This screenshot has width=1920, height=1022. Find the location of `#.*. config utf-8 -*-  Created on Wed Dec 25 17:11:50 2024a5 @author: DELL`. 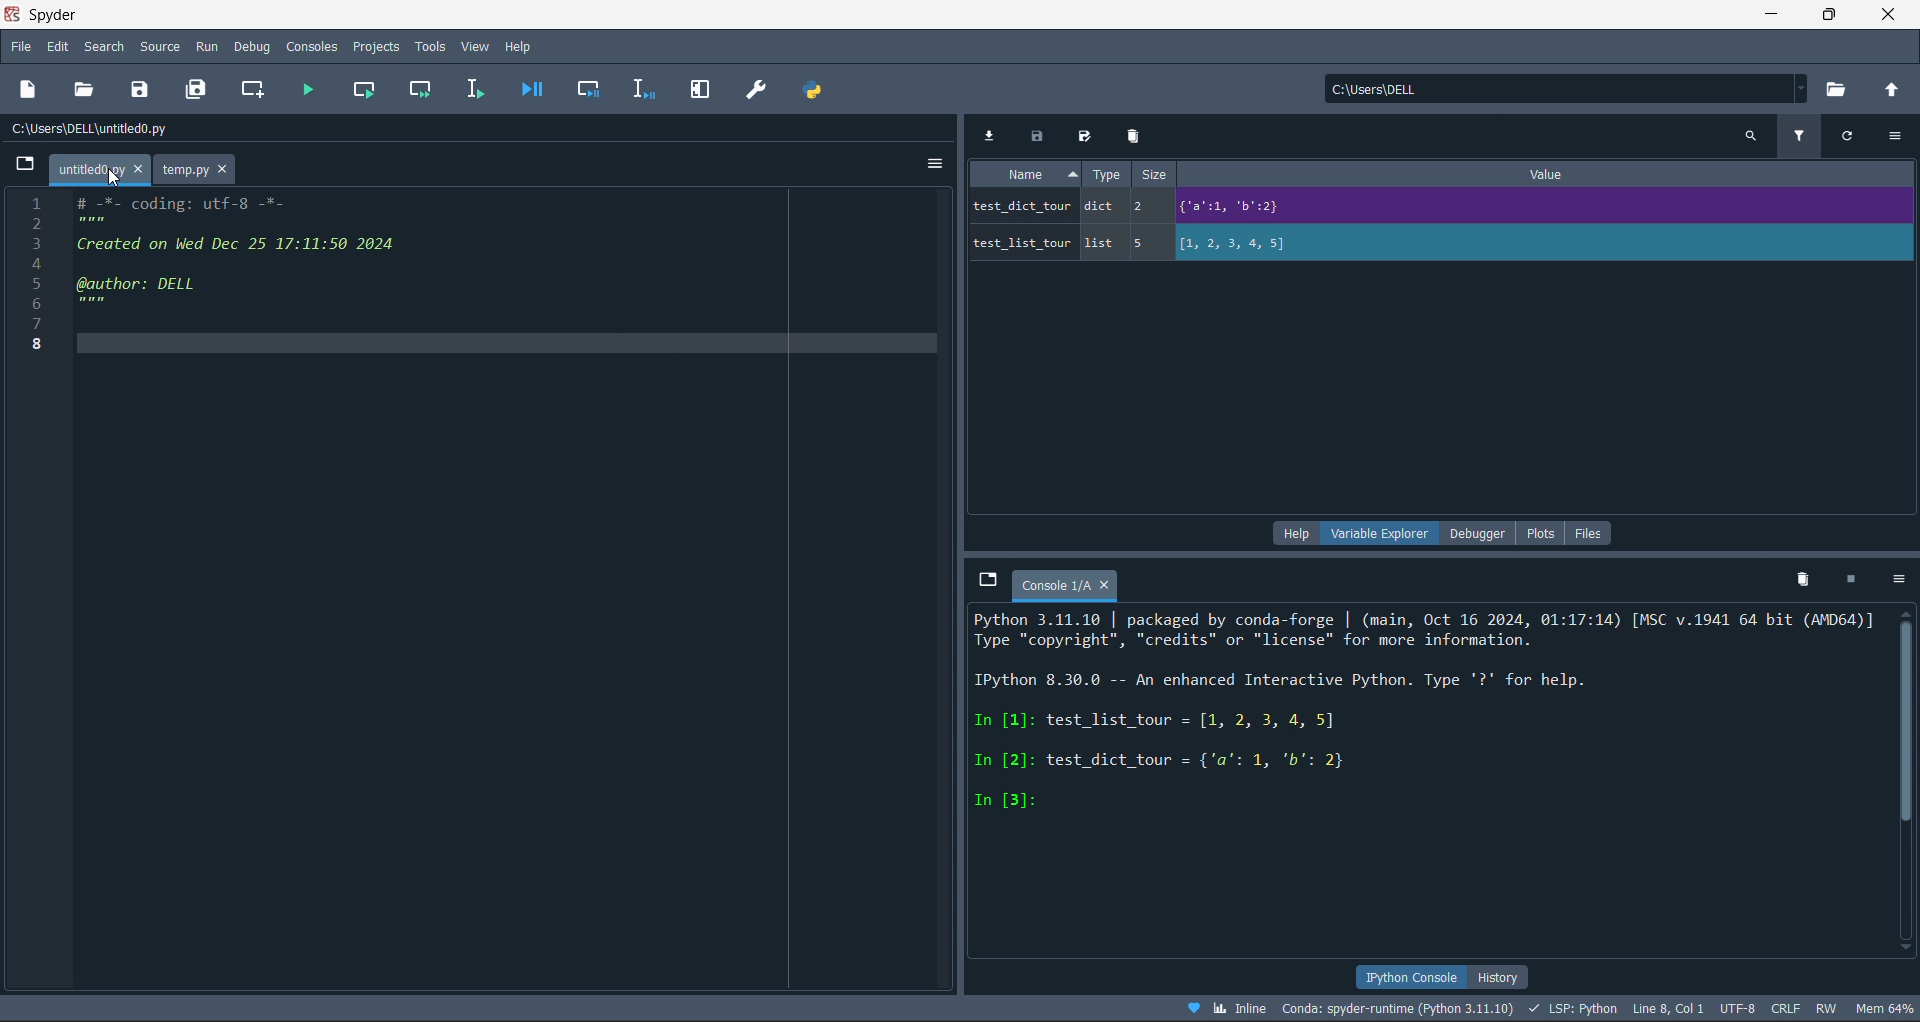

#.*. config utf-8 -*-  Created on Wed Dec 25 17:11:50 2024a5 @author: DELL is located at coordinates (308, 250).